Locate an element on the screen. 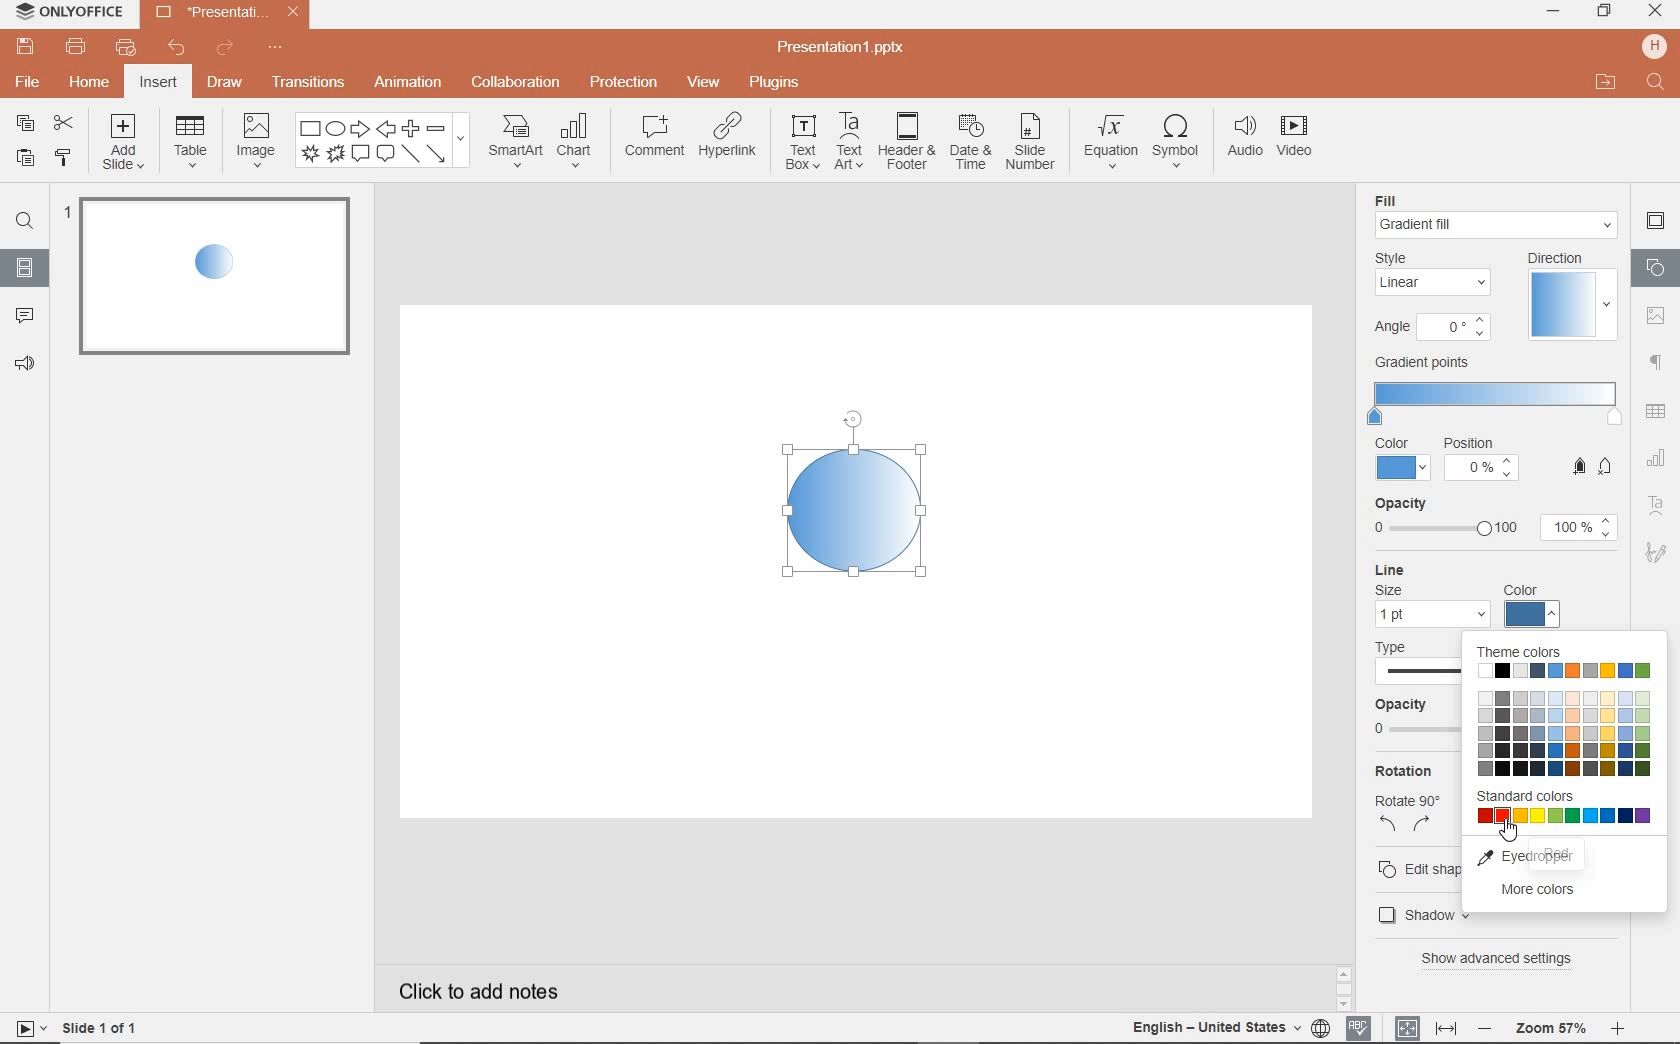  eyedropper is located at coordinates (1554, 857).